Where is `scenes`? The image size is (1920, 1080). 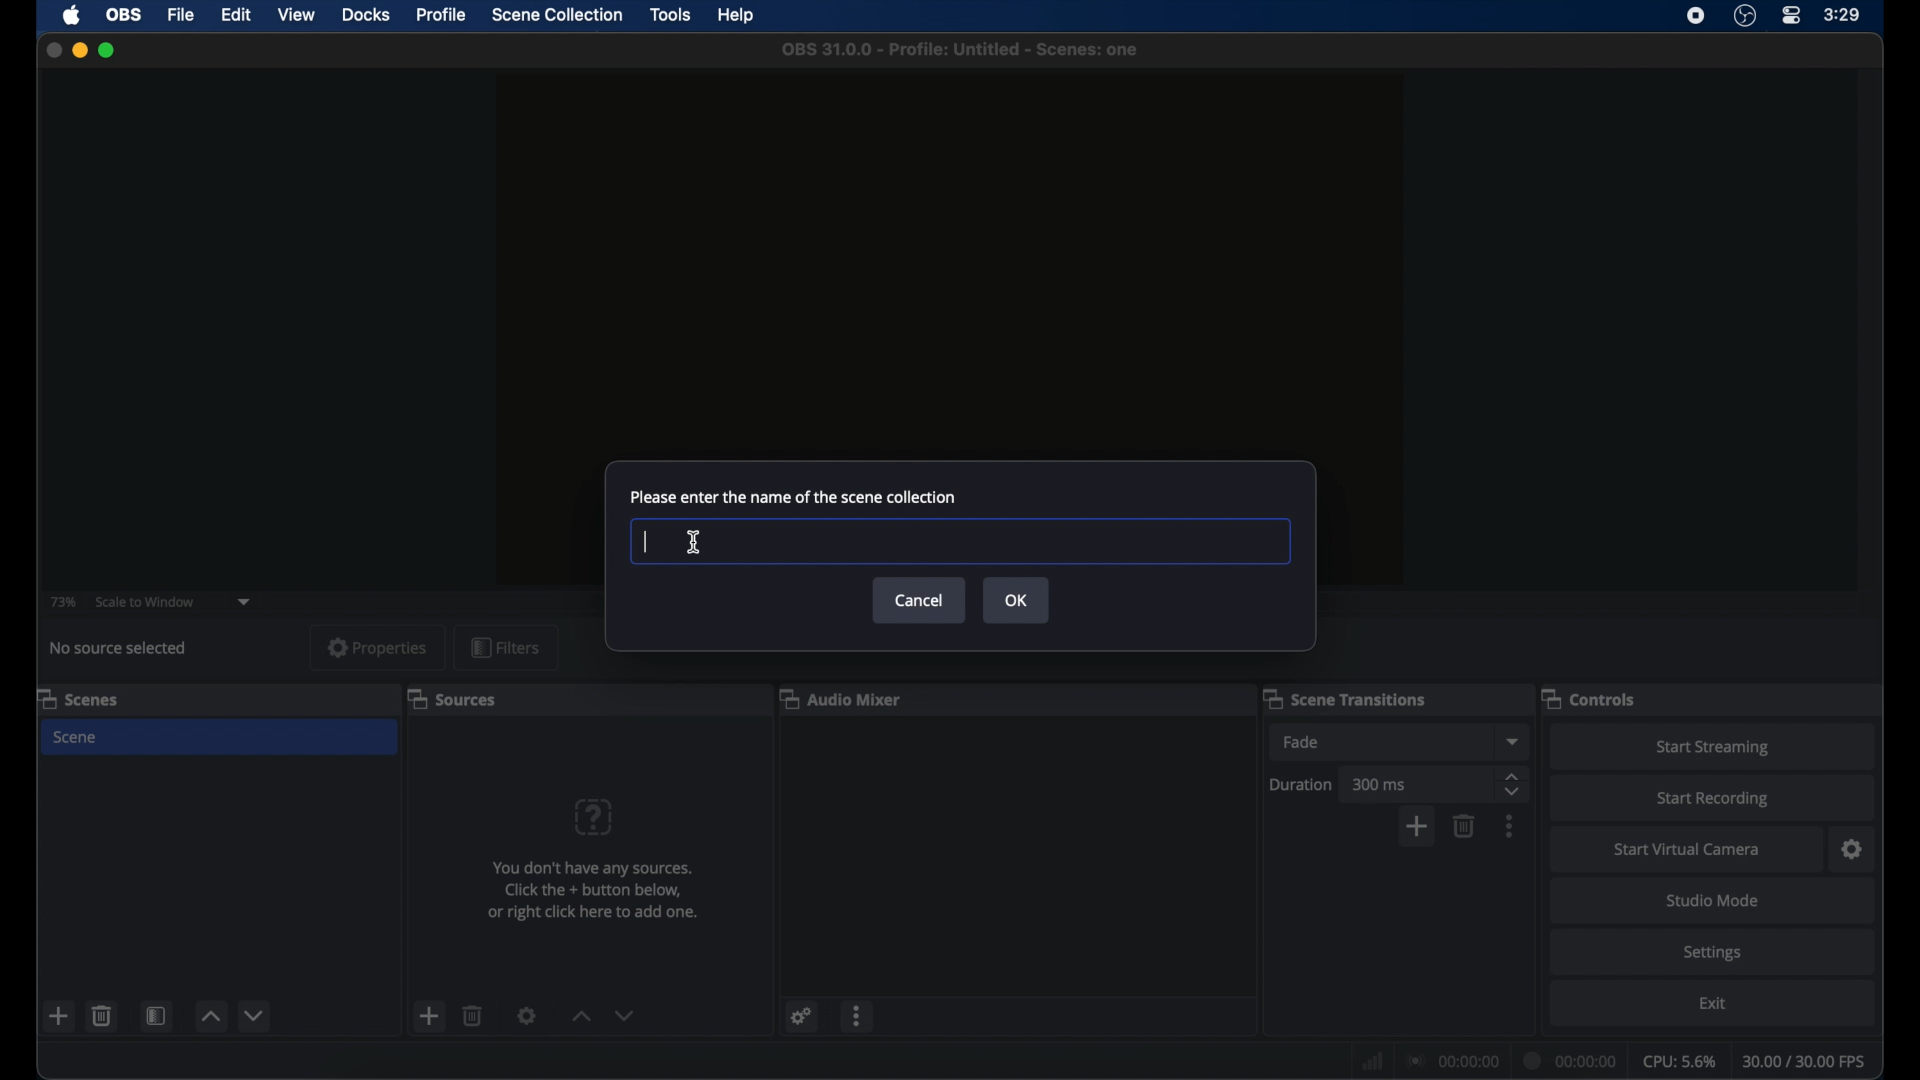
scenes is located at coordinates (79, 698).